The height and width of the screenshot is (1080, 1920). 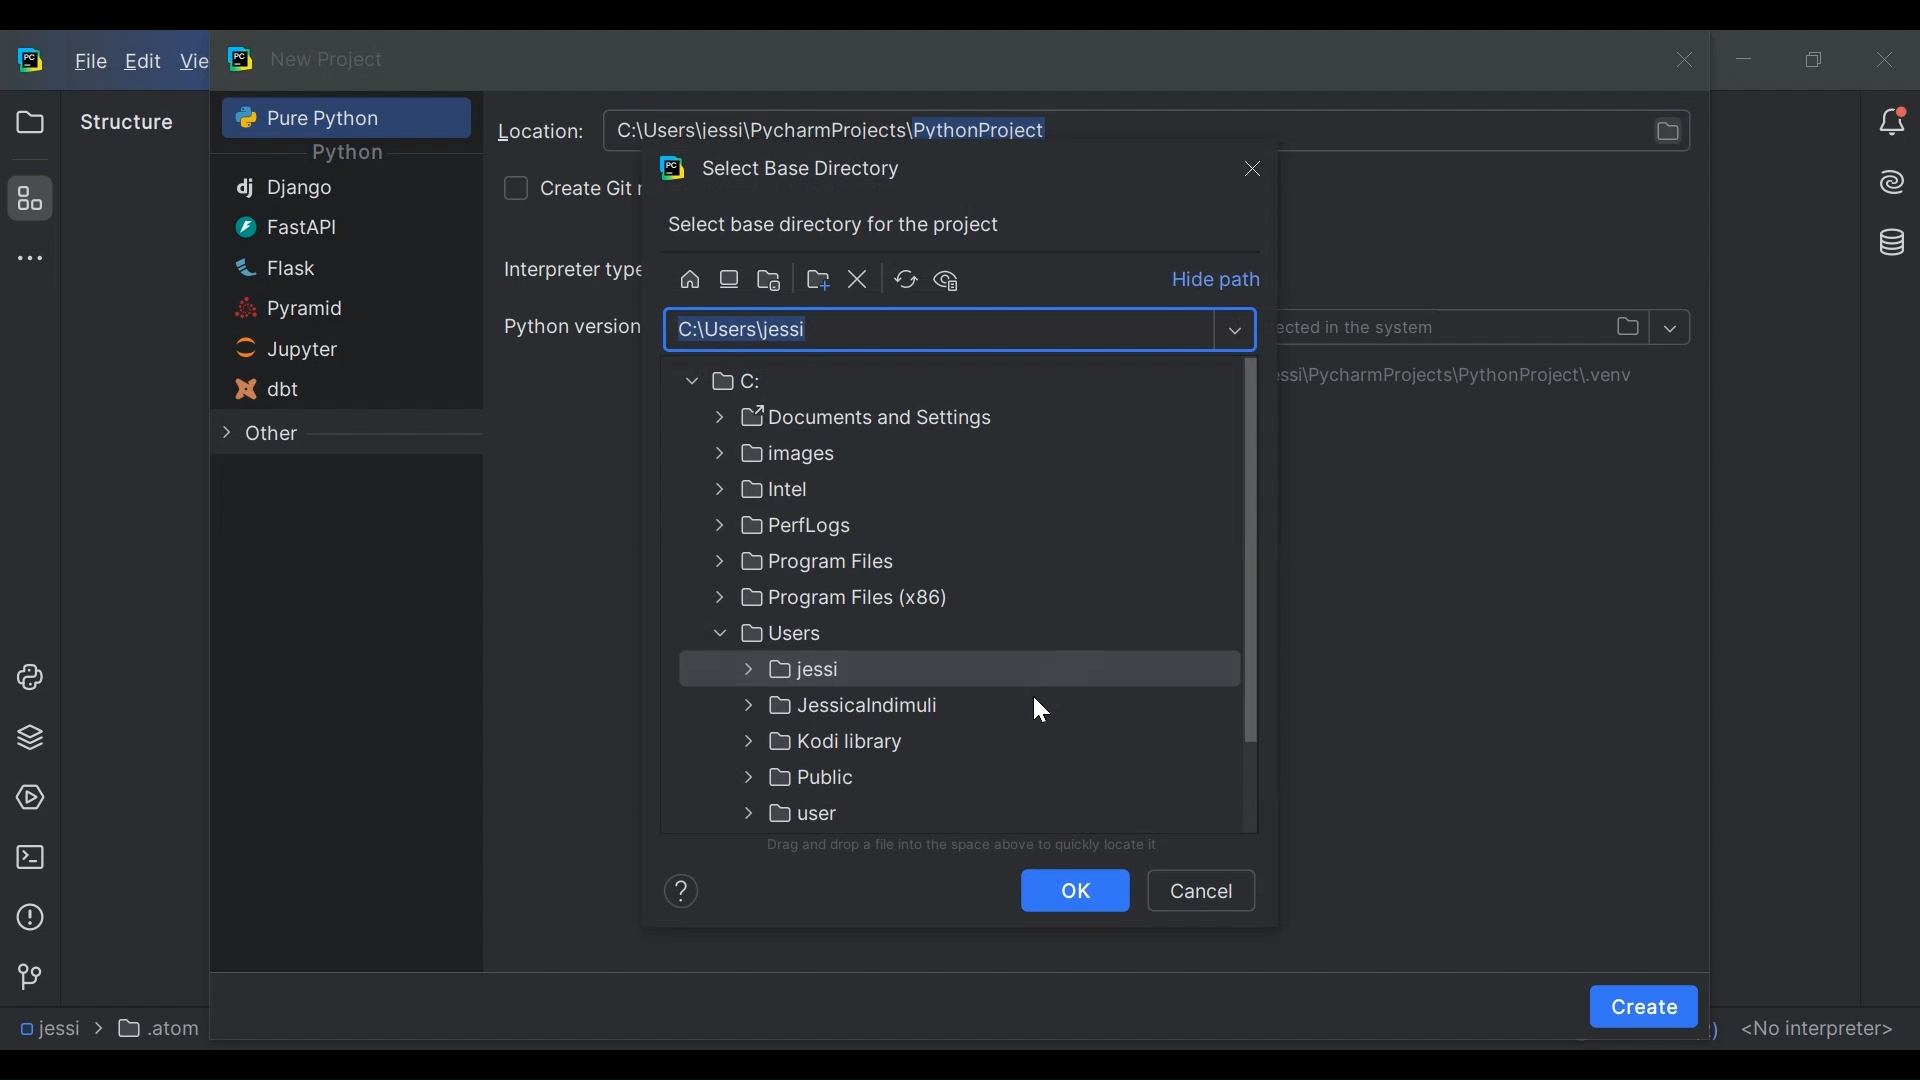 I want to click on Pure Python, so click(x=319, y=117).